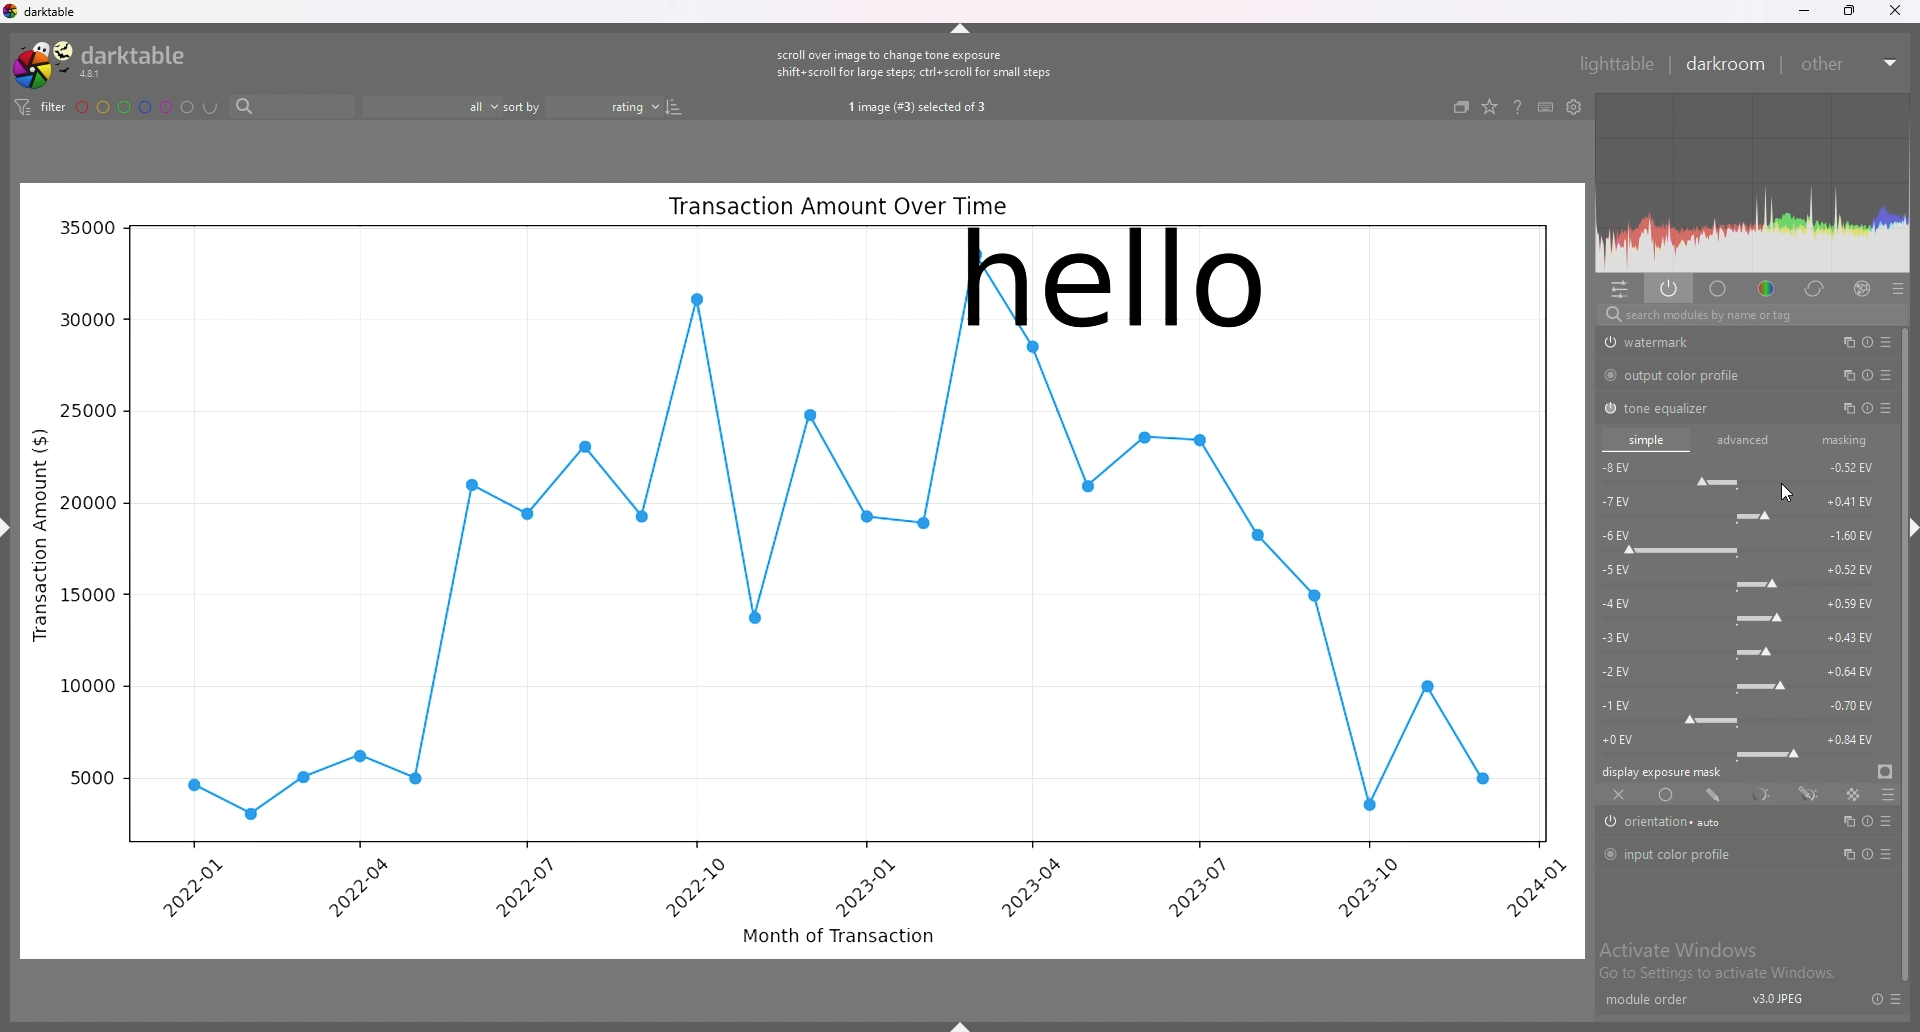 The image size is (1920, 1032). I want to click on multiple instance actions, reset and presets, so click(1866, 341).